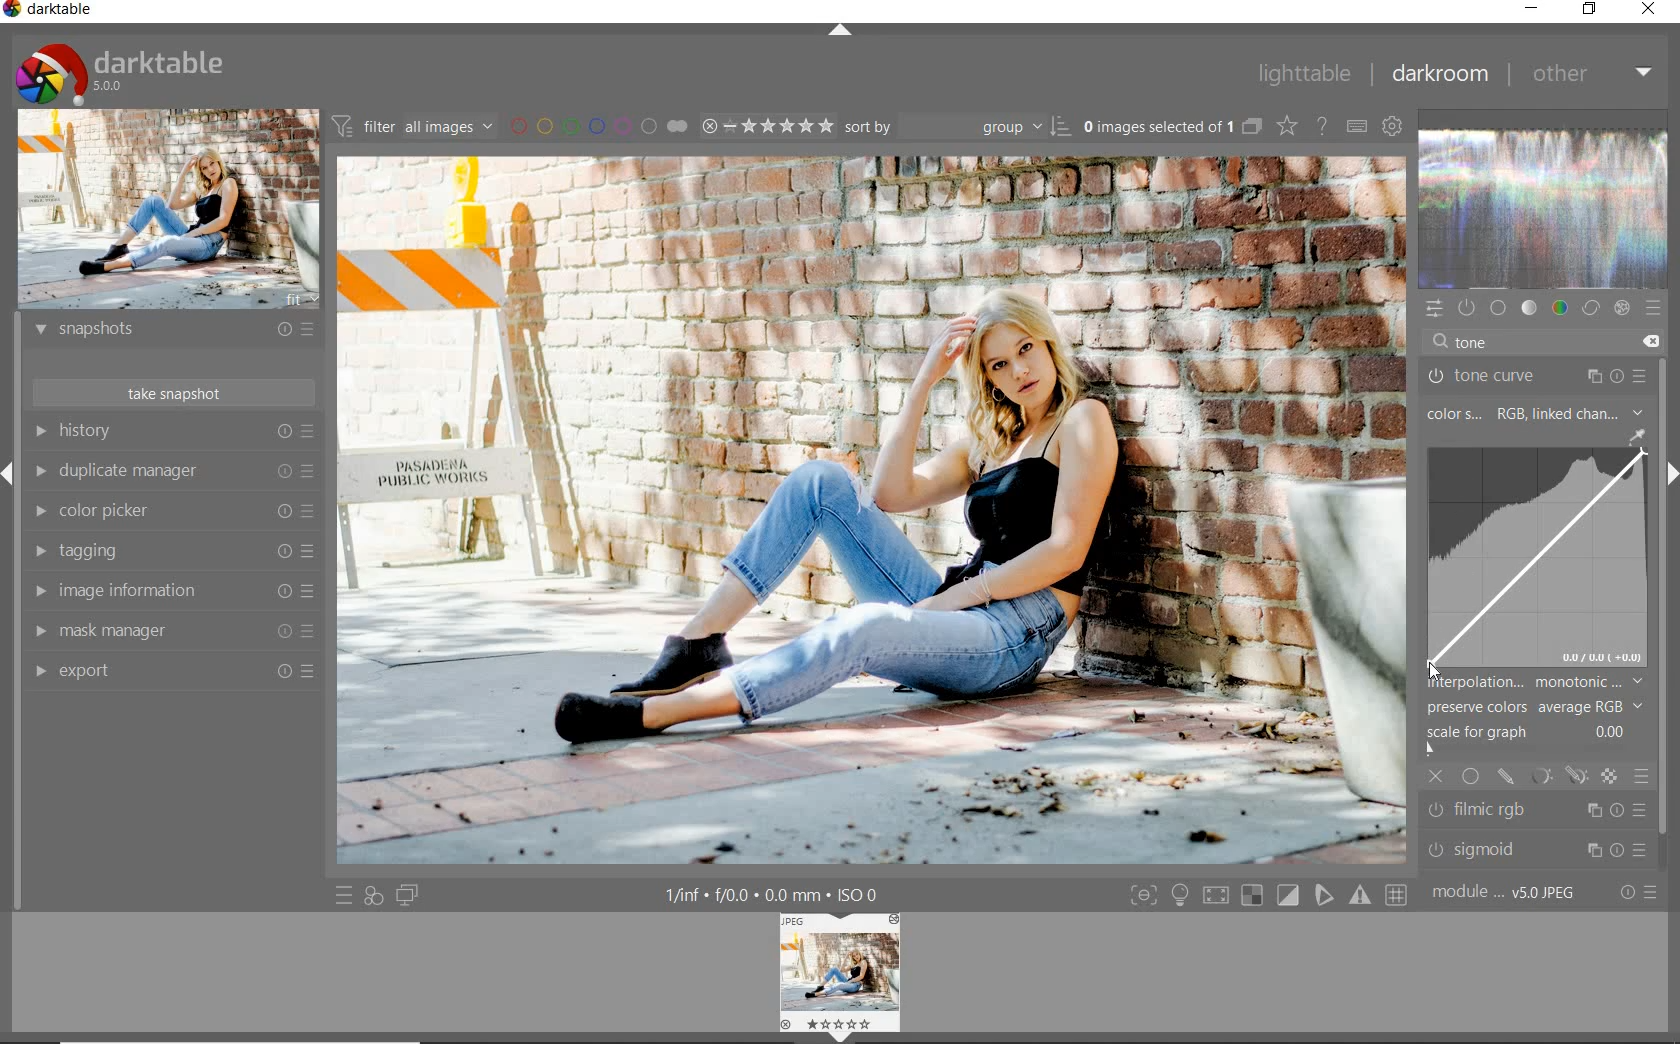 The width and height of the screenshot is (1680, 1044). I want to click on range rating of selected images, so click(766, 128).